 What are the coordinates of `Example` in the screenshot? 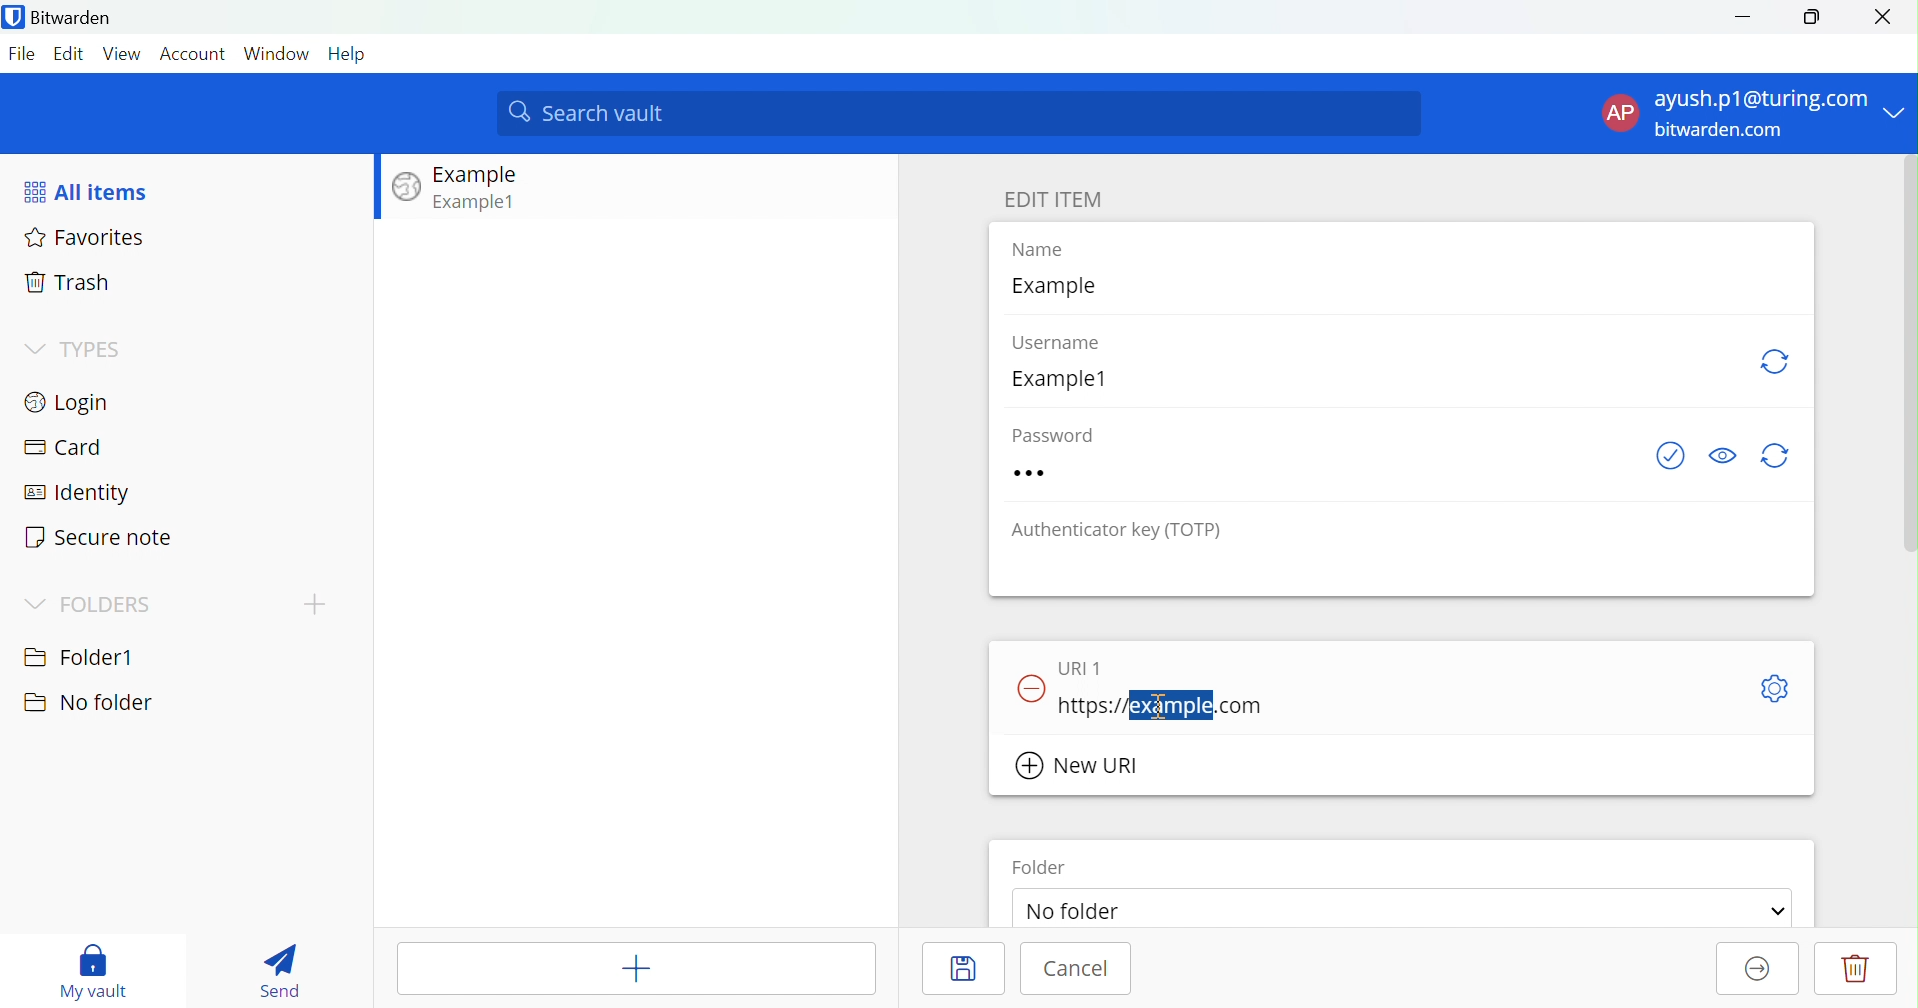 It's located at (1060, 287).